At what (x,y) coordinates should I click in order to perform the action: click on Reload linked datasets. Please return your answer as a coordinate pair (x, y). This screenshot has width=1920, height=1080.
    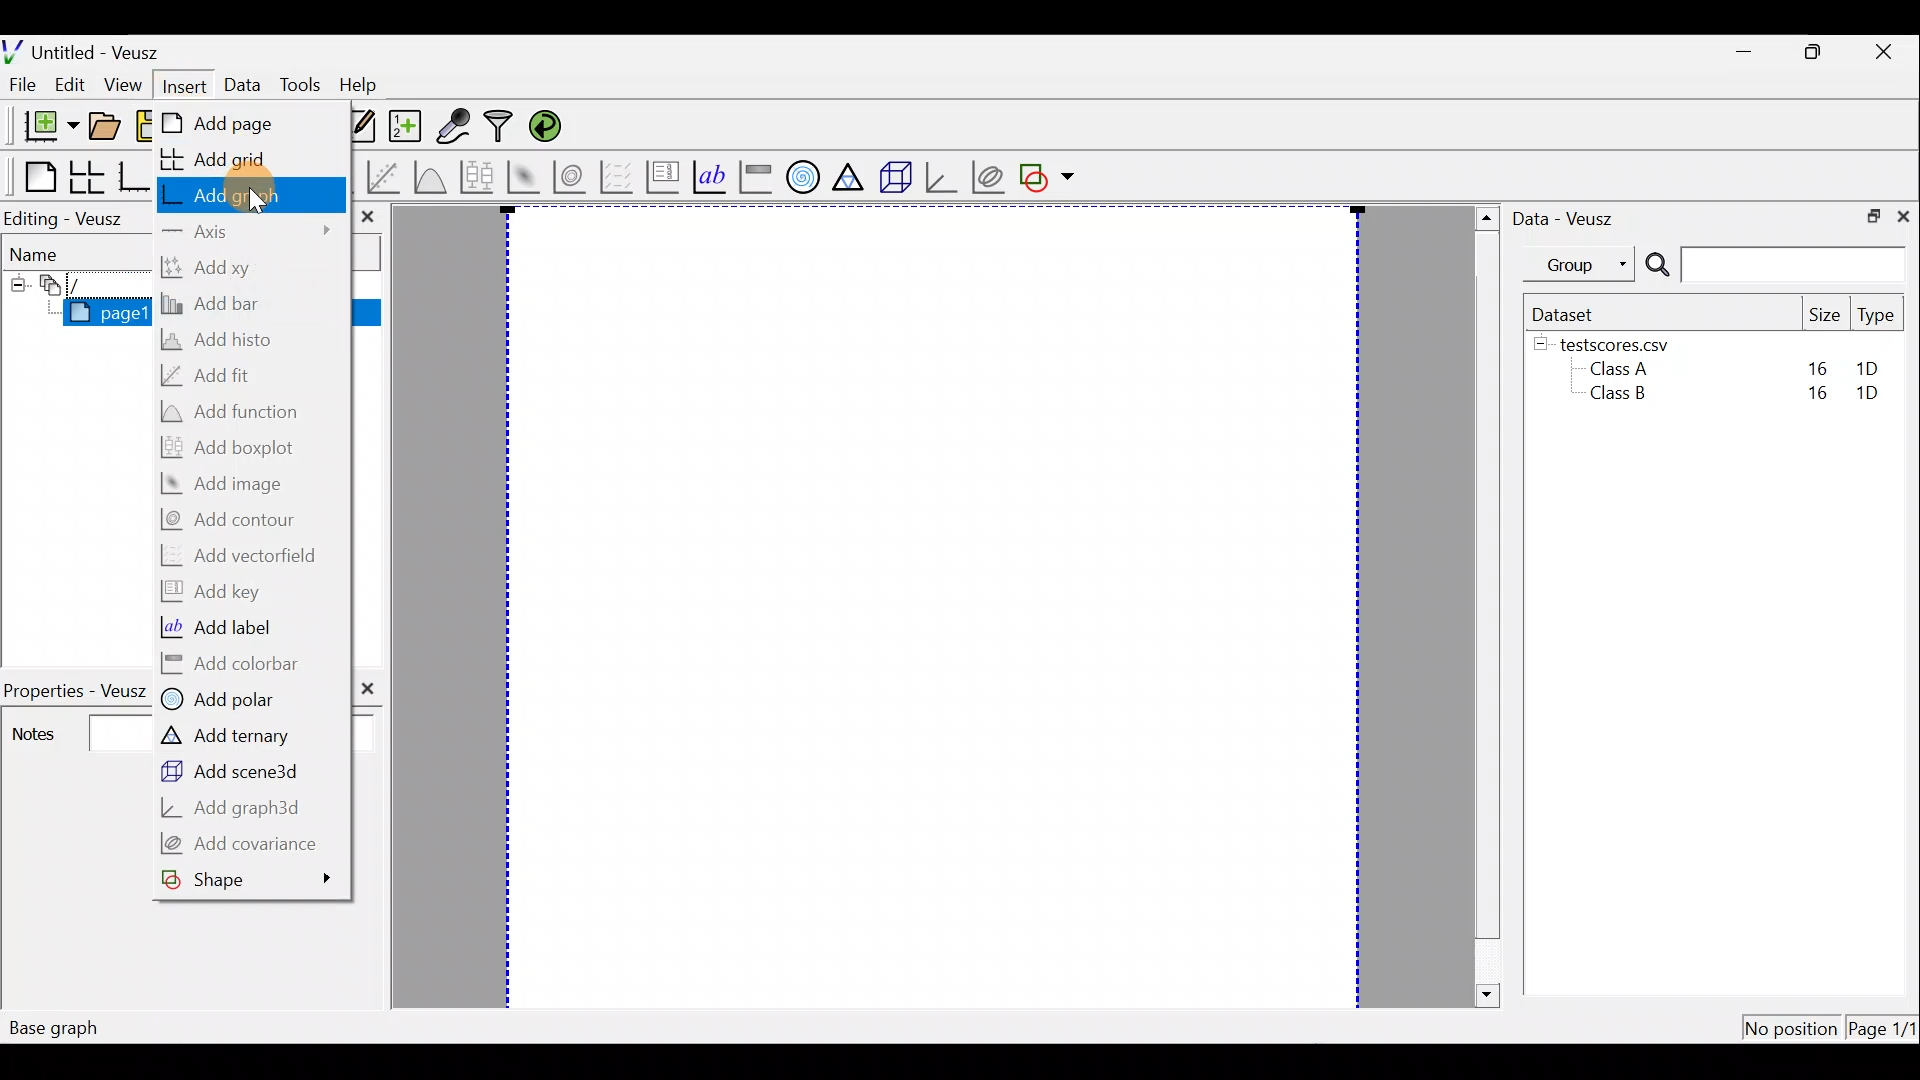
    Looking at the image, I should click on (547, 127).